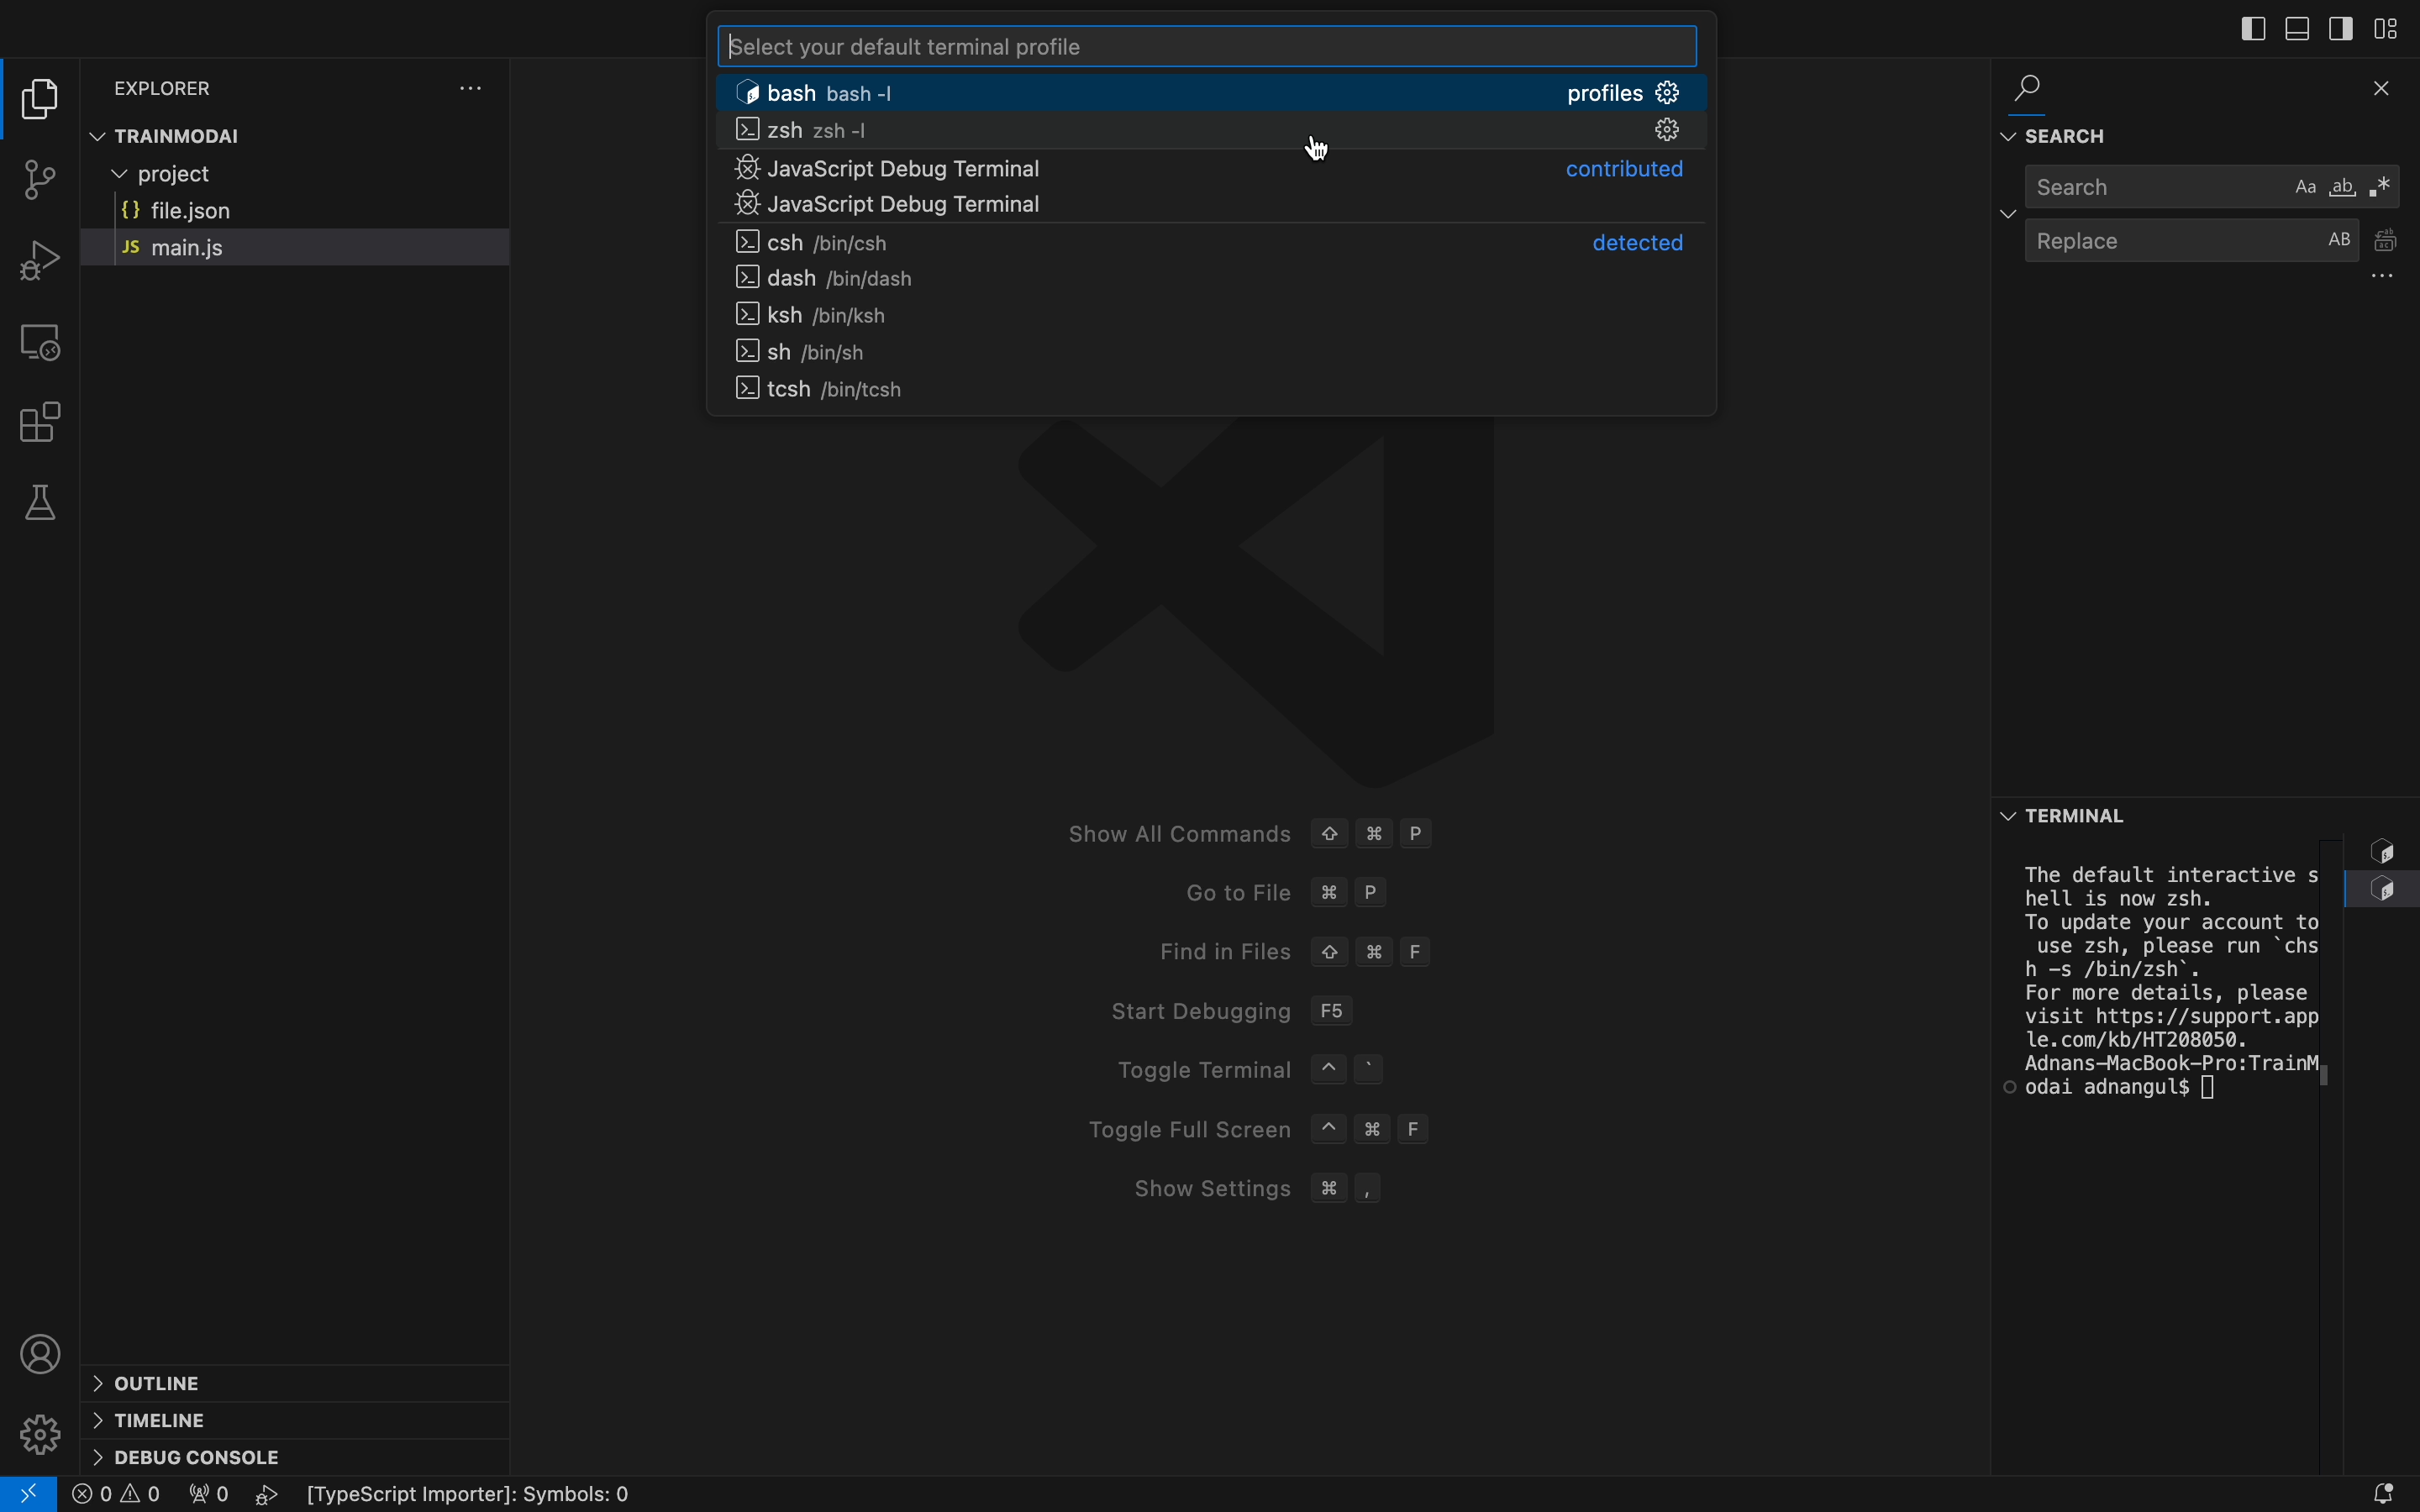  What do you see at coordinates (2148, 1003) in the screenshot?
I see `terminal` at bounding box center [2148, 1003].